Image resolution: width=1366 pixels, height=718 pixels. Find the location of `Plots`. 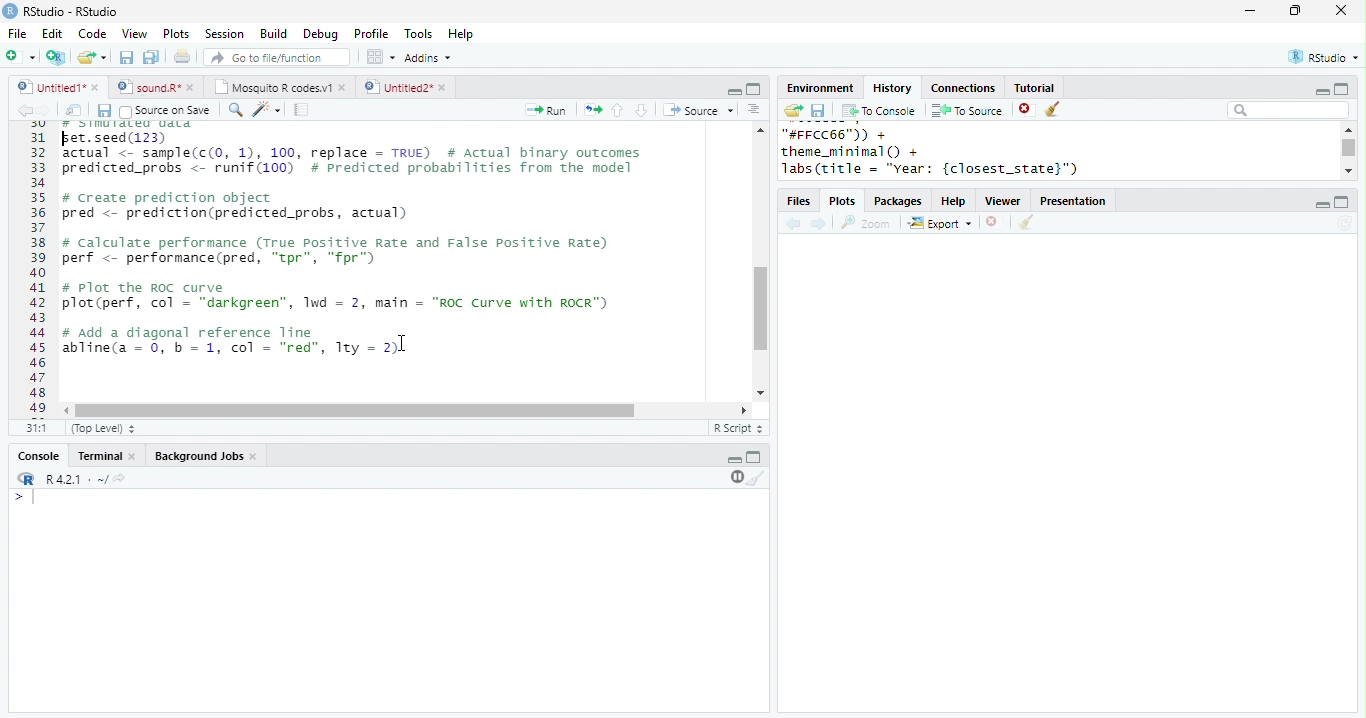

Plots is located at coordinates (844, 202).